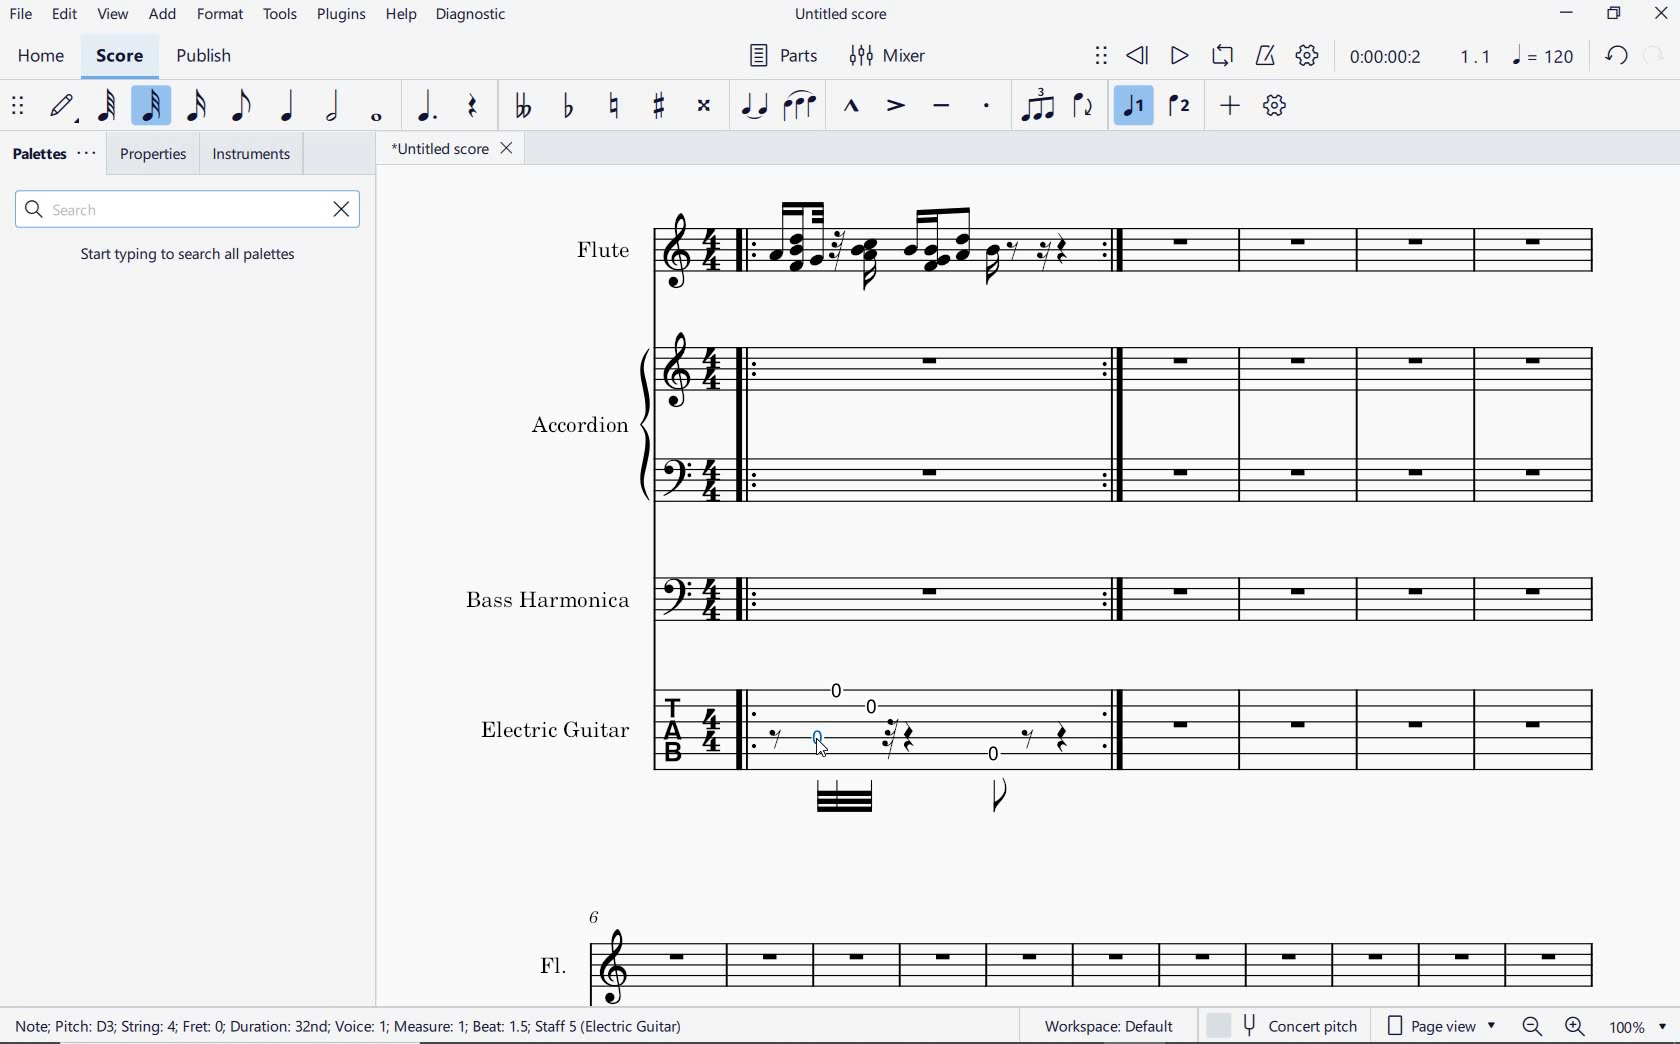 This screenshot has width=1680, height=1044. What do you see at coordinates (1134, 105) in the screenshot?
I see `voice1` at bounding box center [1134, 105].